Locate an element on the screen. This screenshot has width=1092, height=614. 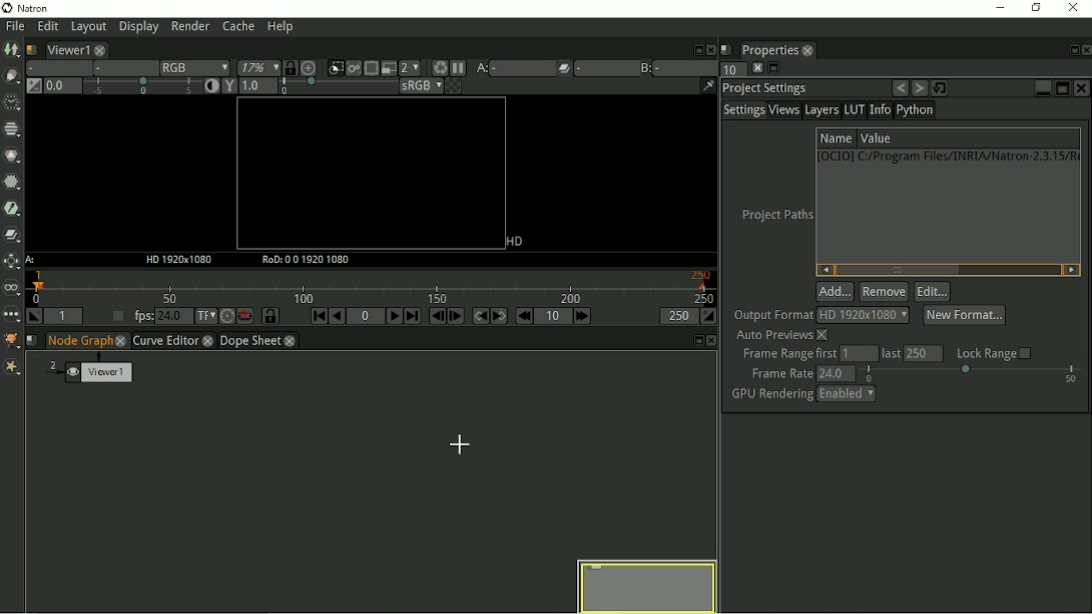
Set playback frame is located at coordinates (115, 317).